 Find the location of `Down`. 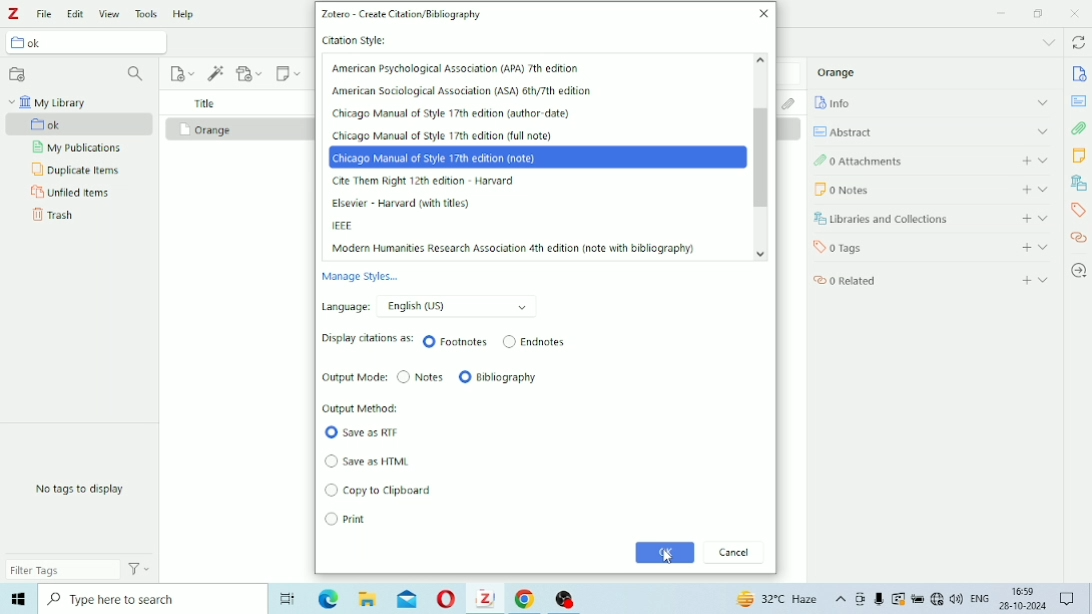

Down is located at coordinates (762, 252).